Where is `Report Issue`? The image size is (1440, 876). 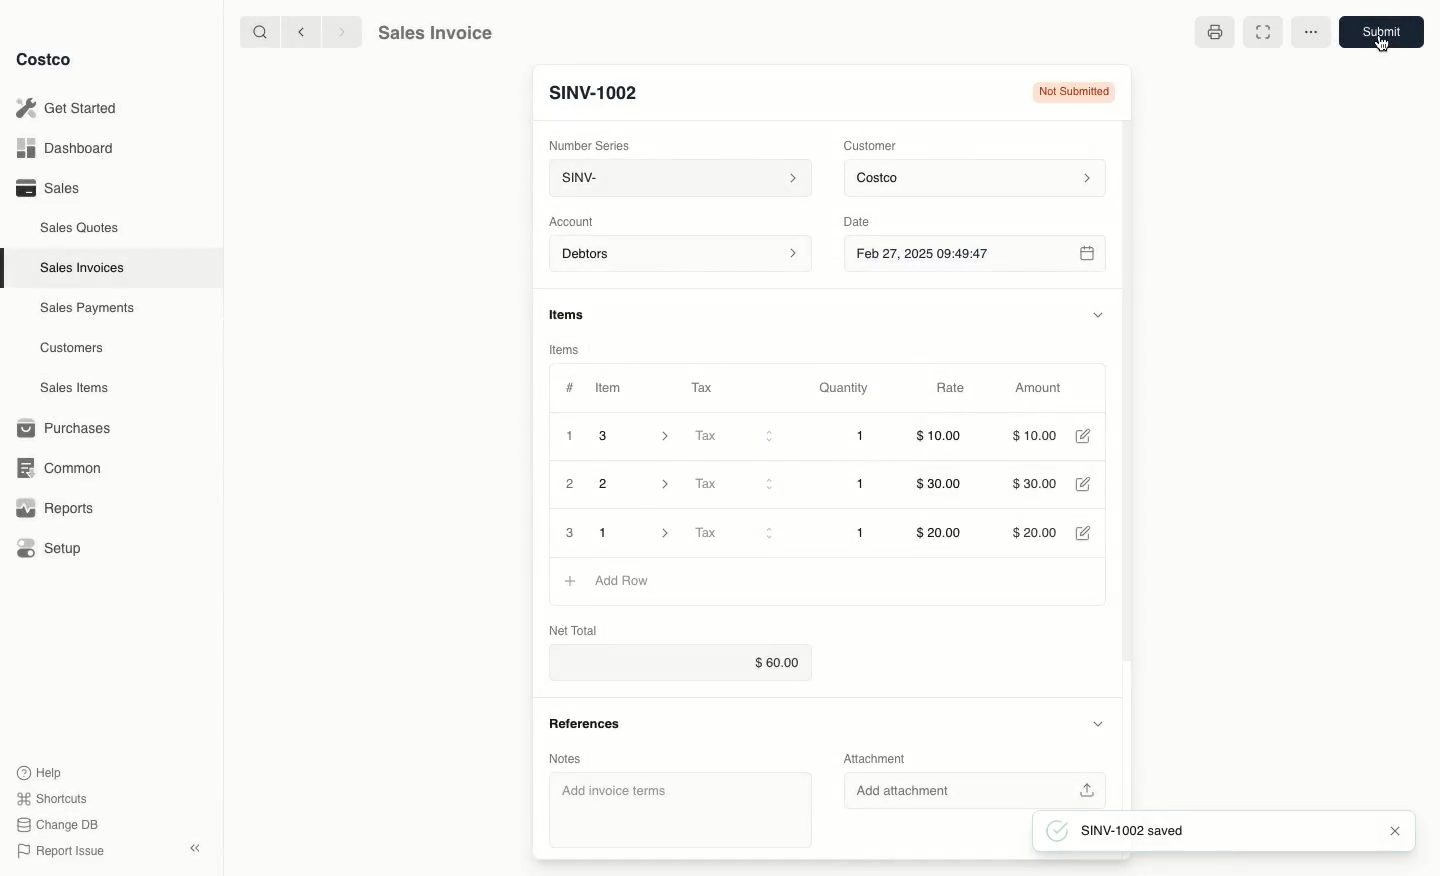 Report Issue is located at coordinates (61, 851).